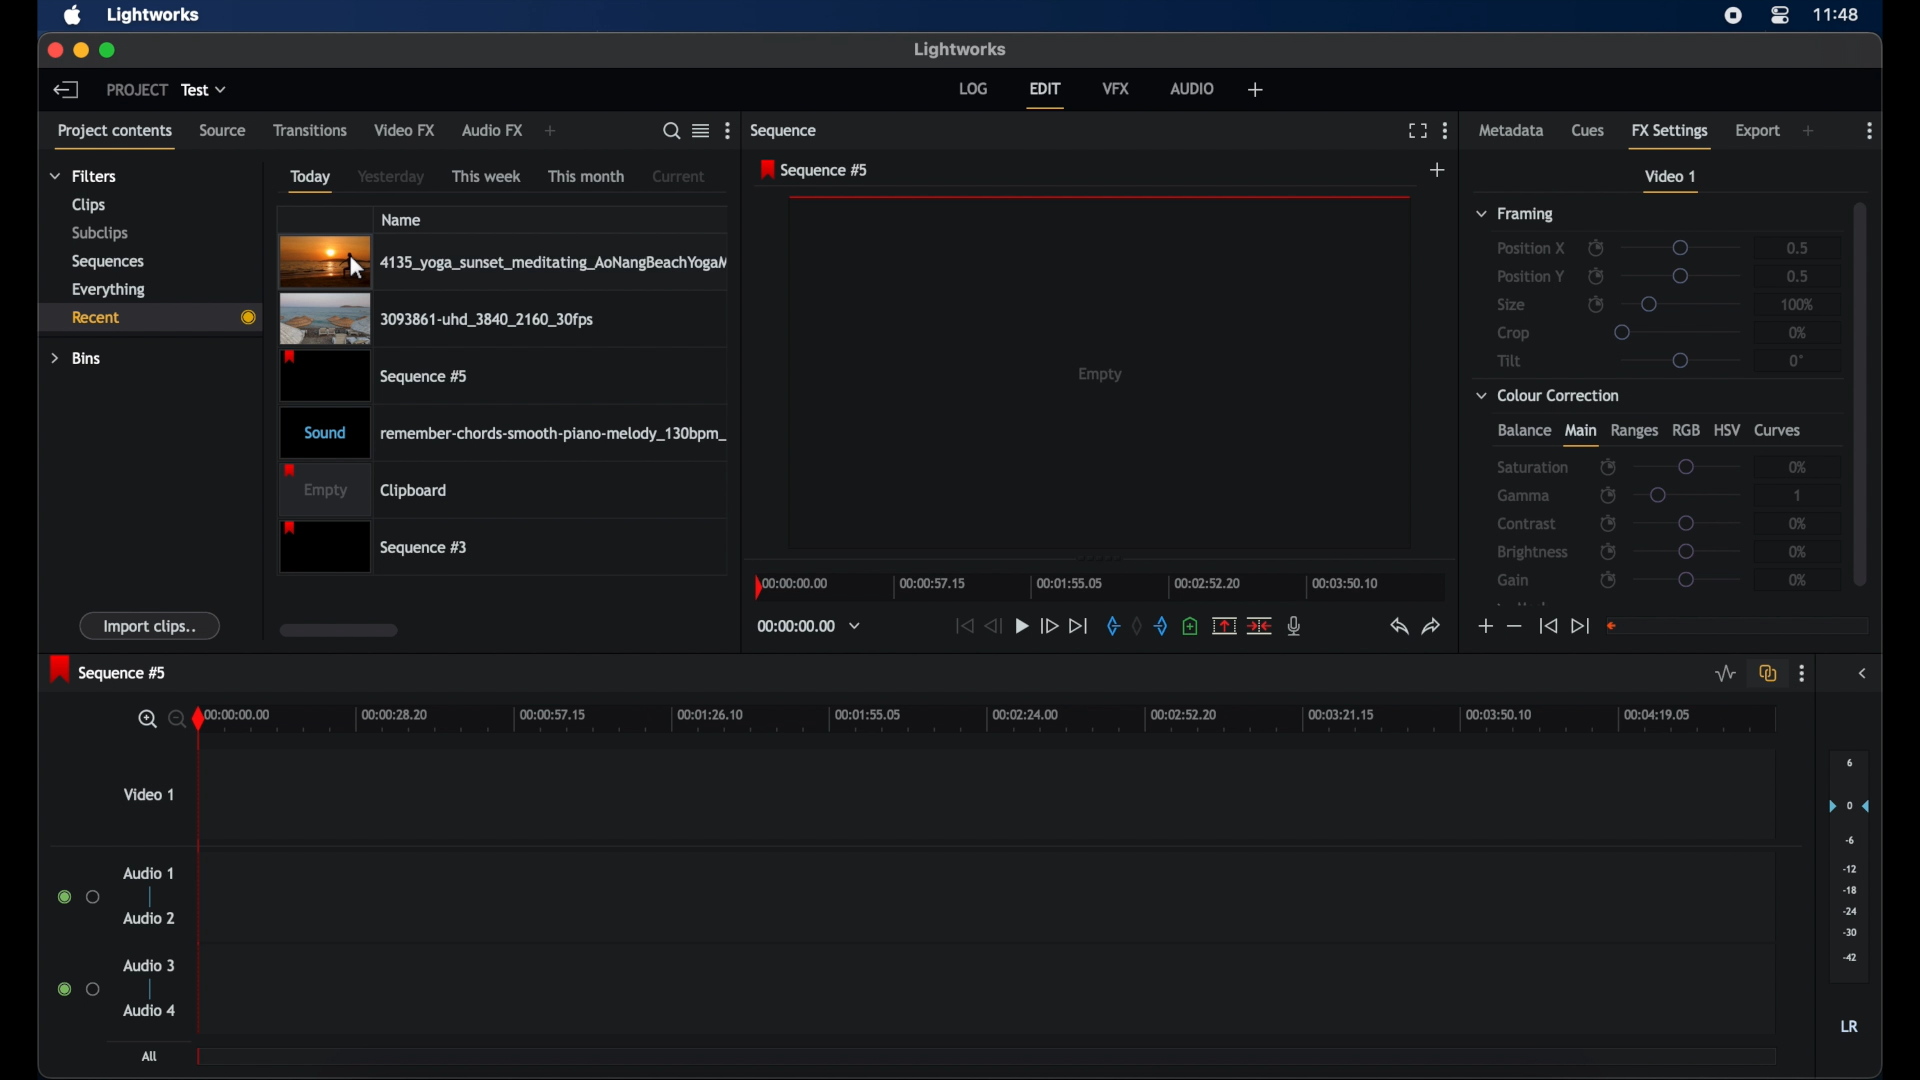 This screenshot has height=1080, width=1920. I want to click on split, so click(1224, 625).